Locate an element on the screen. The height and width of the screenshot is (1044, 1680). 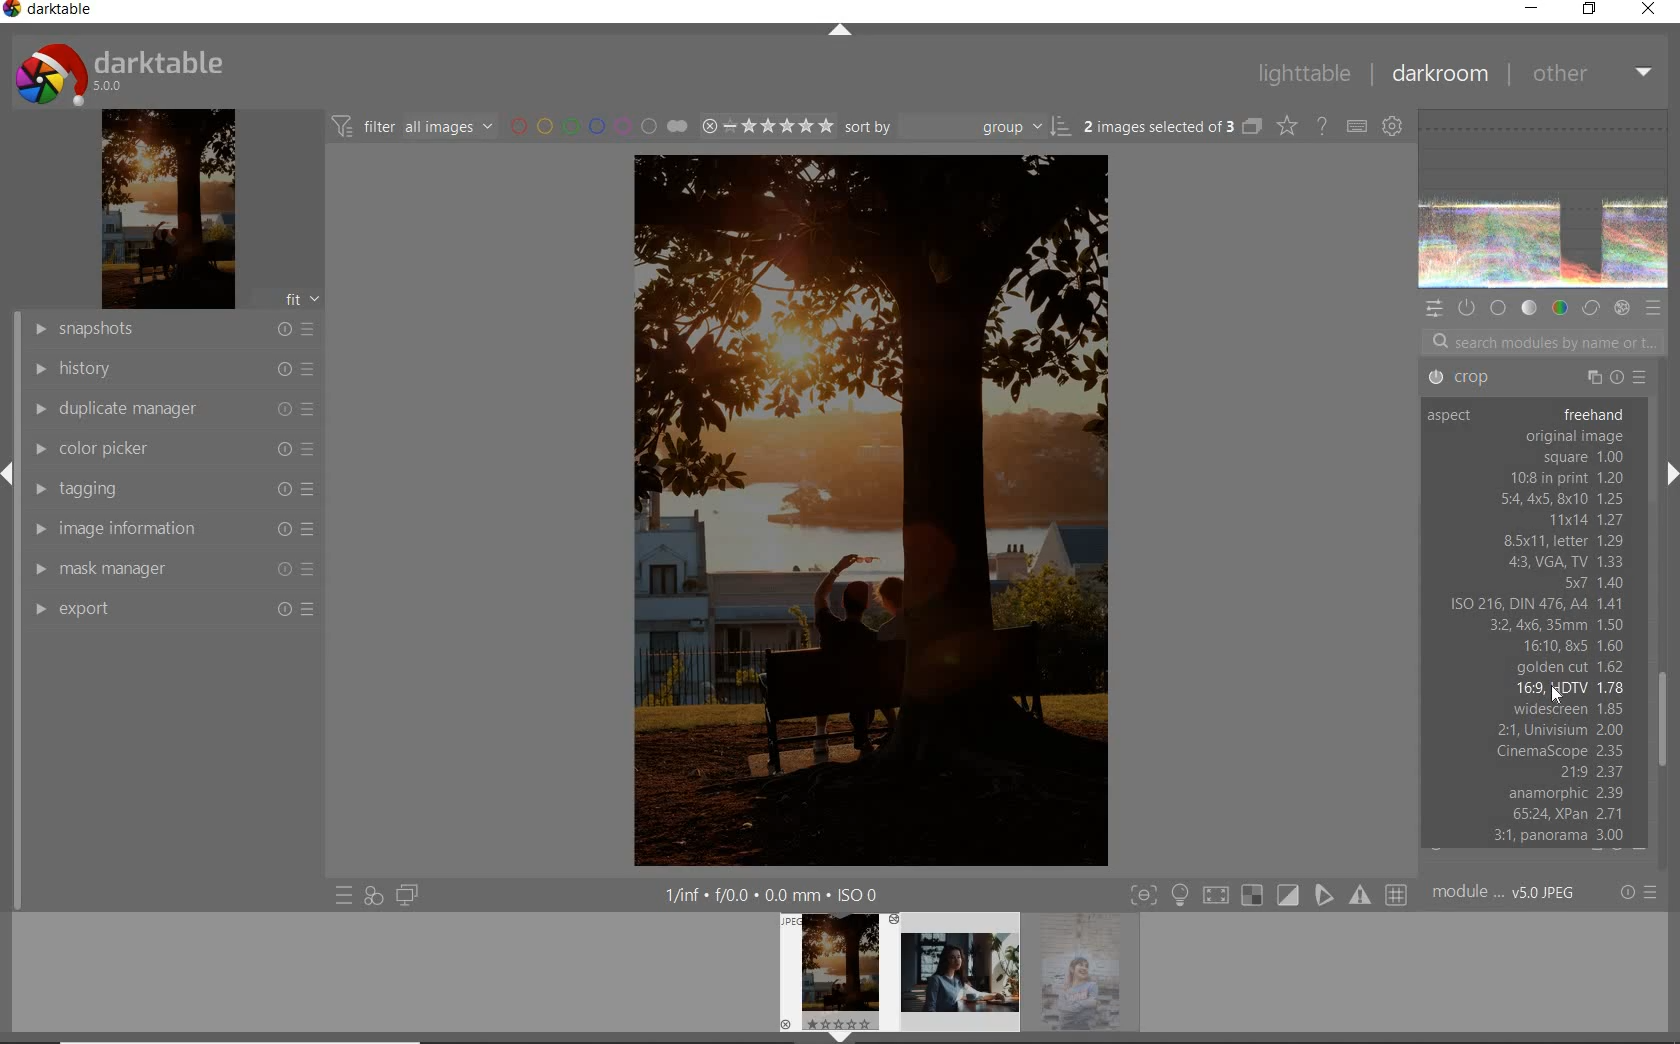
image information is located at coordinates (170, 528).